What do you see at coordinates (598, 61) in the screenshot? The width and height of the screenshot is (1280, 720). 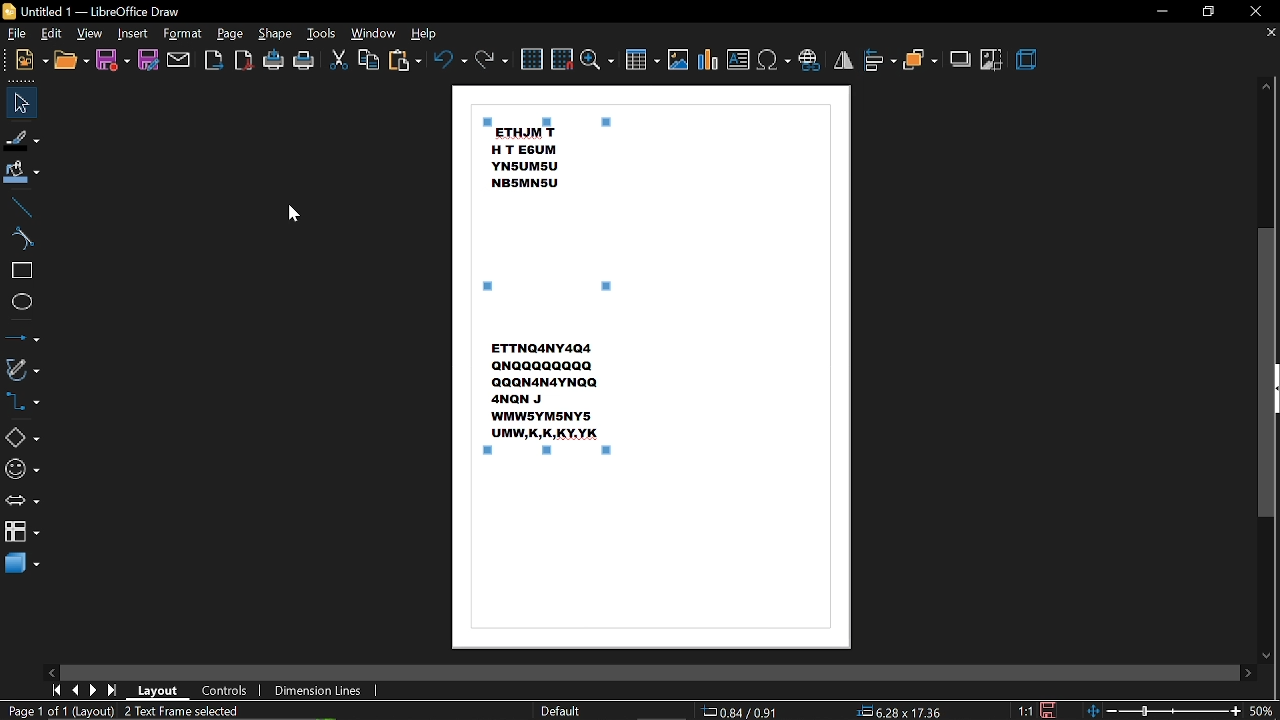 I see `zoom` at bounding box center [598, 61].